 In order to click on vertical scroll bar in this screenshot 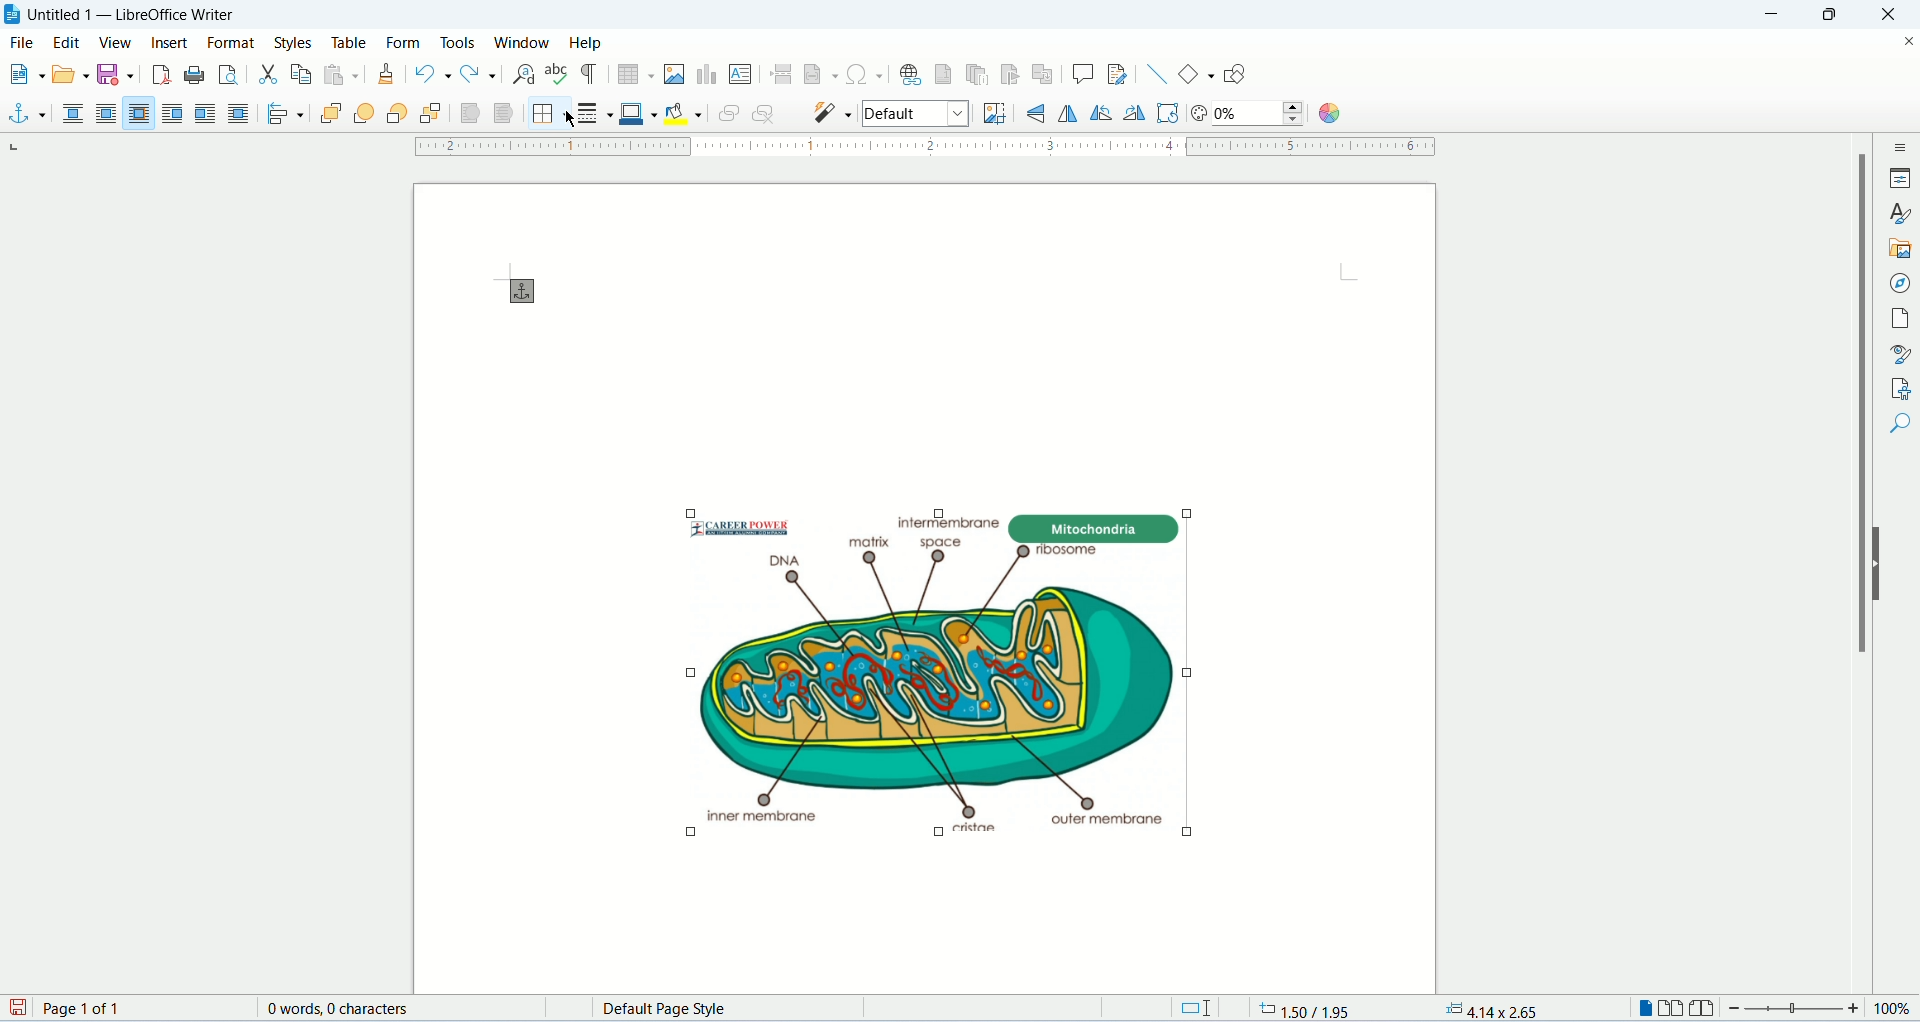, I will do `click(1850, 564)`.